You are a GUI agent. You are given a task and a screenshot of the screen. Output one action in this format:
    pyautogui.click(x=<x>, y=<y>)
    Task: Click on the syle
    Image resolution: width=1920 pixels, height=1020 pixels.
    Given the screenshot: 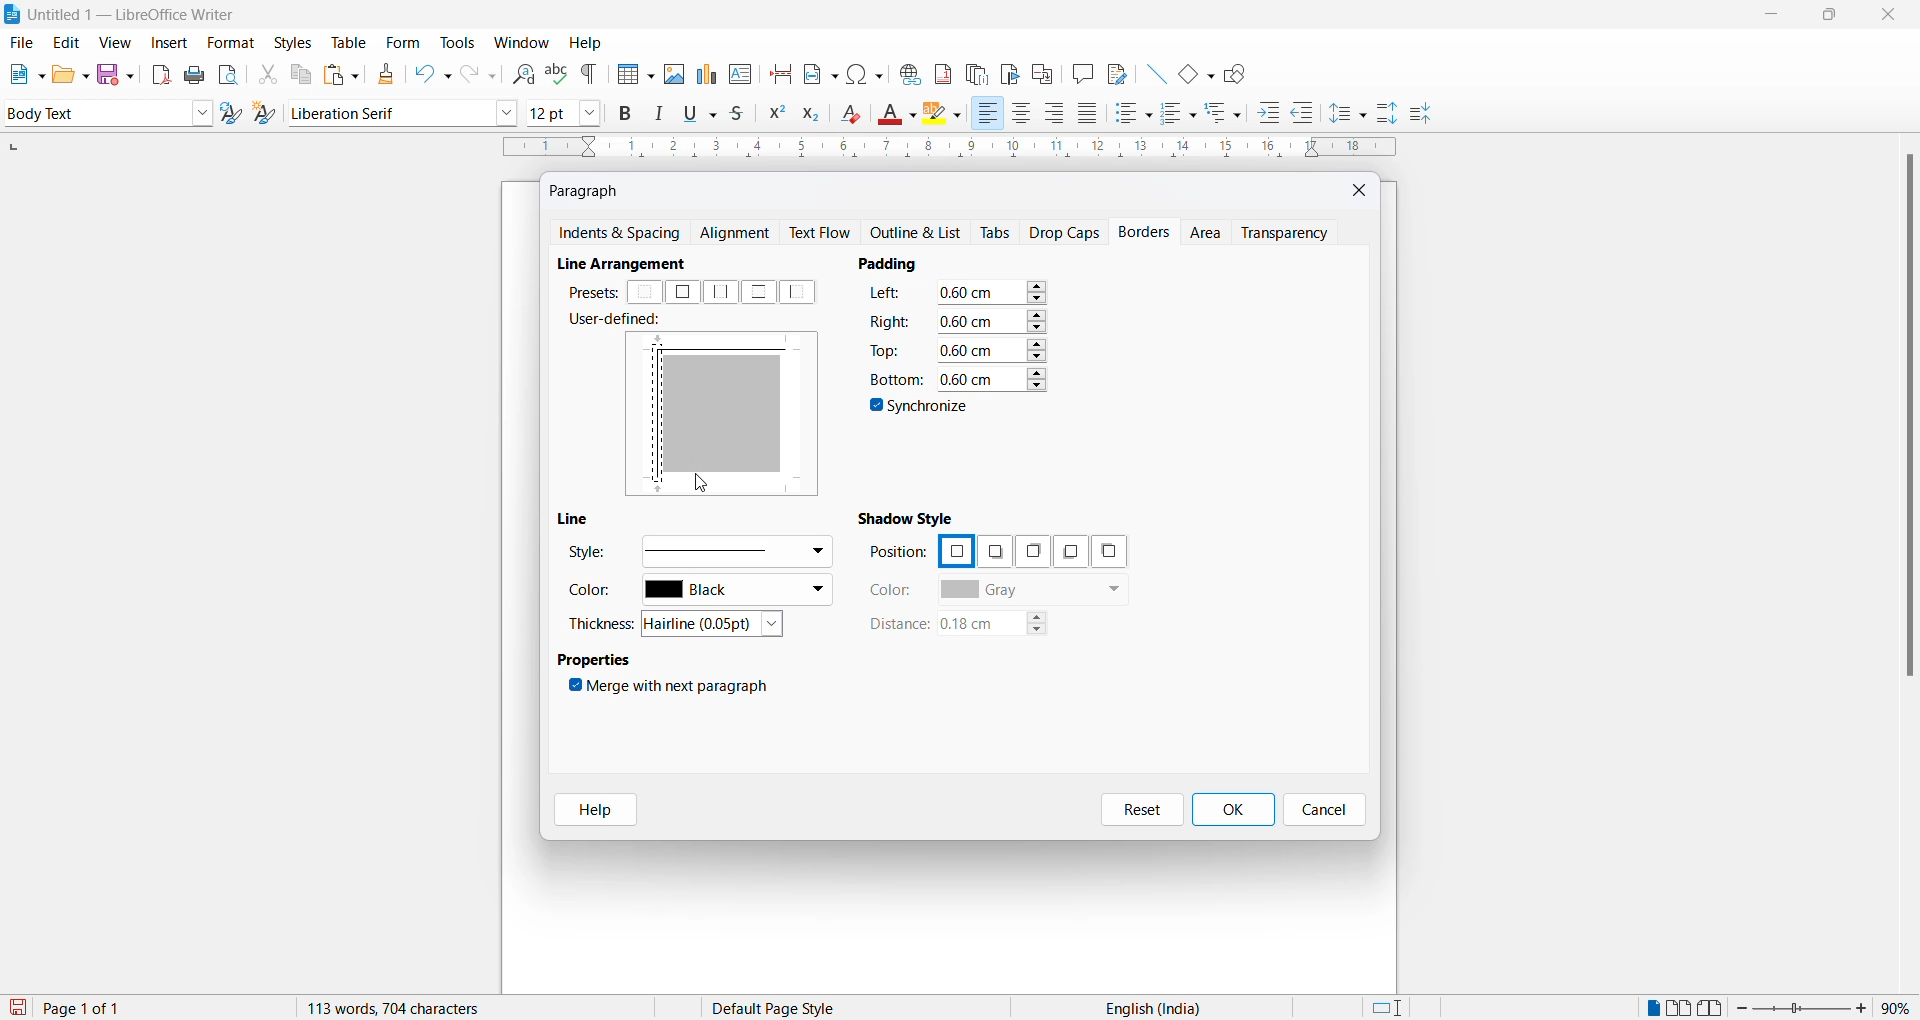 What is the action you would take?
    pyautogui.click(x=587, y=555)
    